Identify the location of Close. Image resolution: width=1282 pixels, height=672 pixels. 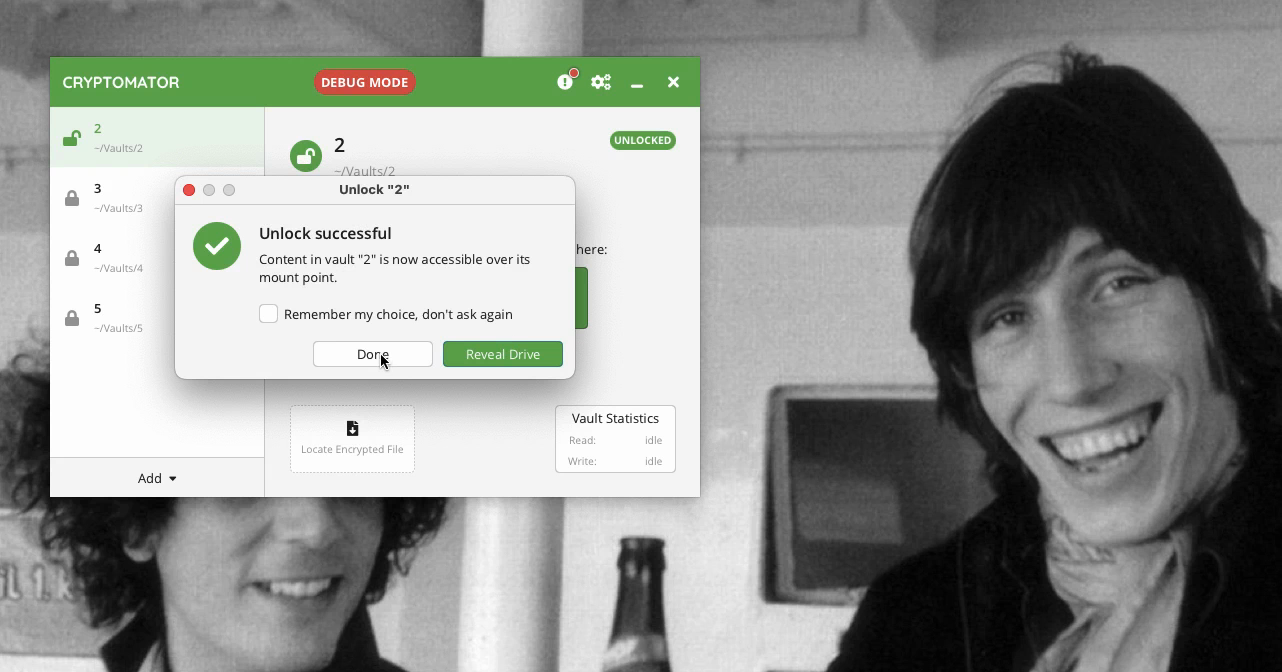
(671, 80).